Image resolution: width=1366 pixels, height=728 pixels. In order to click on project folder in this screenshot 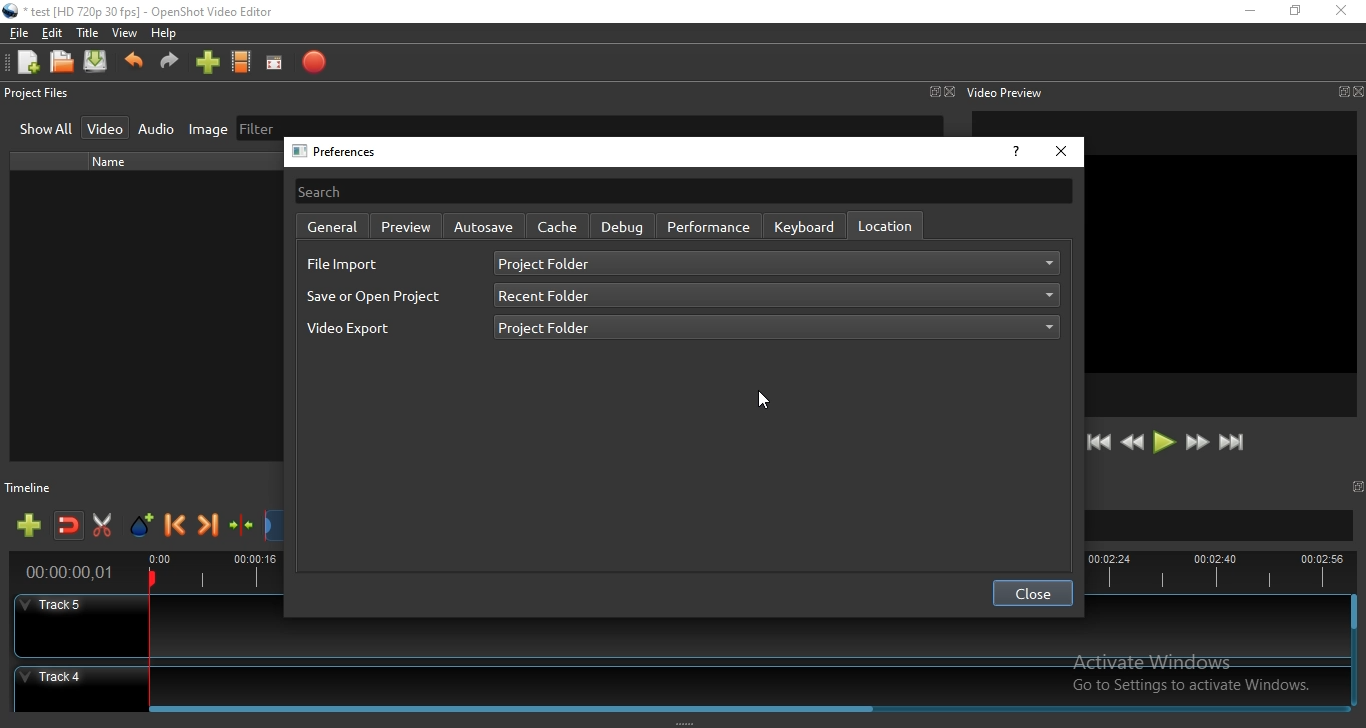, I will do `click(778, 326)`.